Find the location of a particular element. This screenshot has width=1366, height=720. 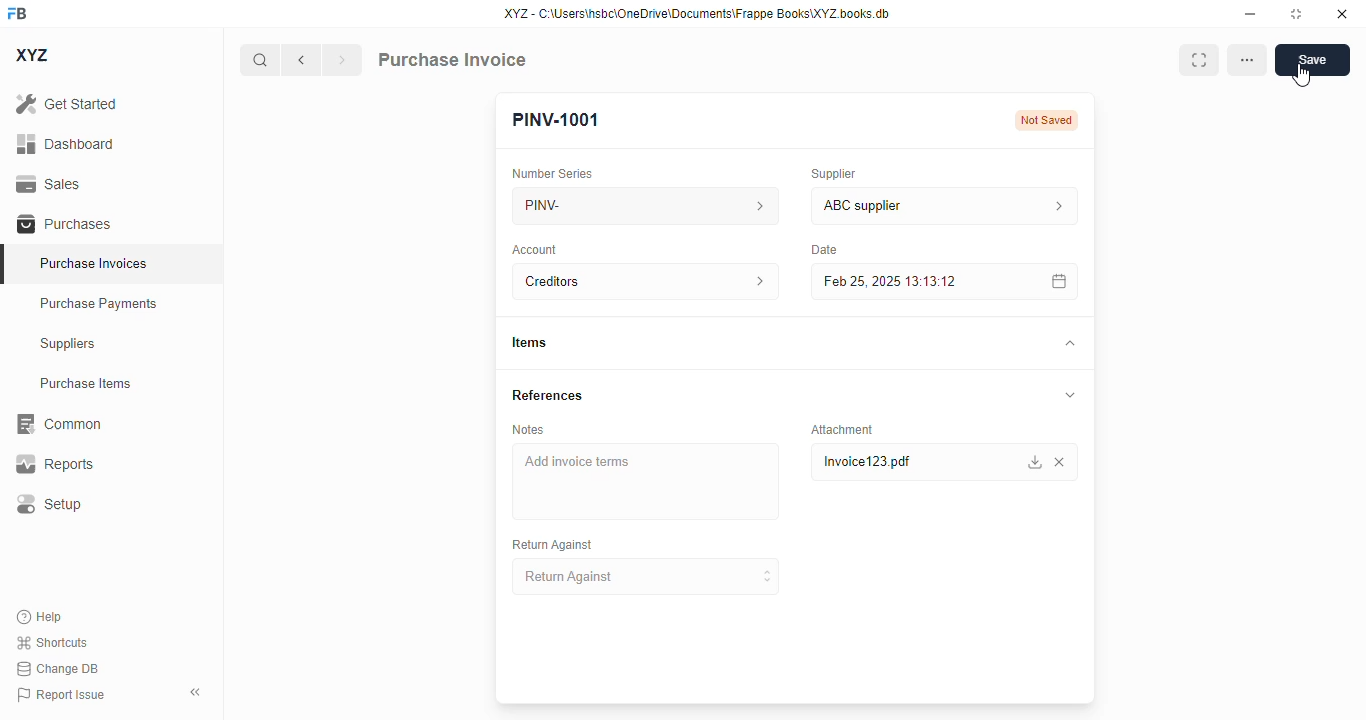

PINV- is located at coordinates (617, 205).